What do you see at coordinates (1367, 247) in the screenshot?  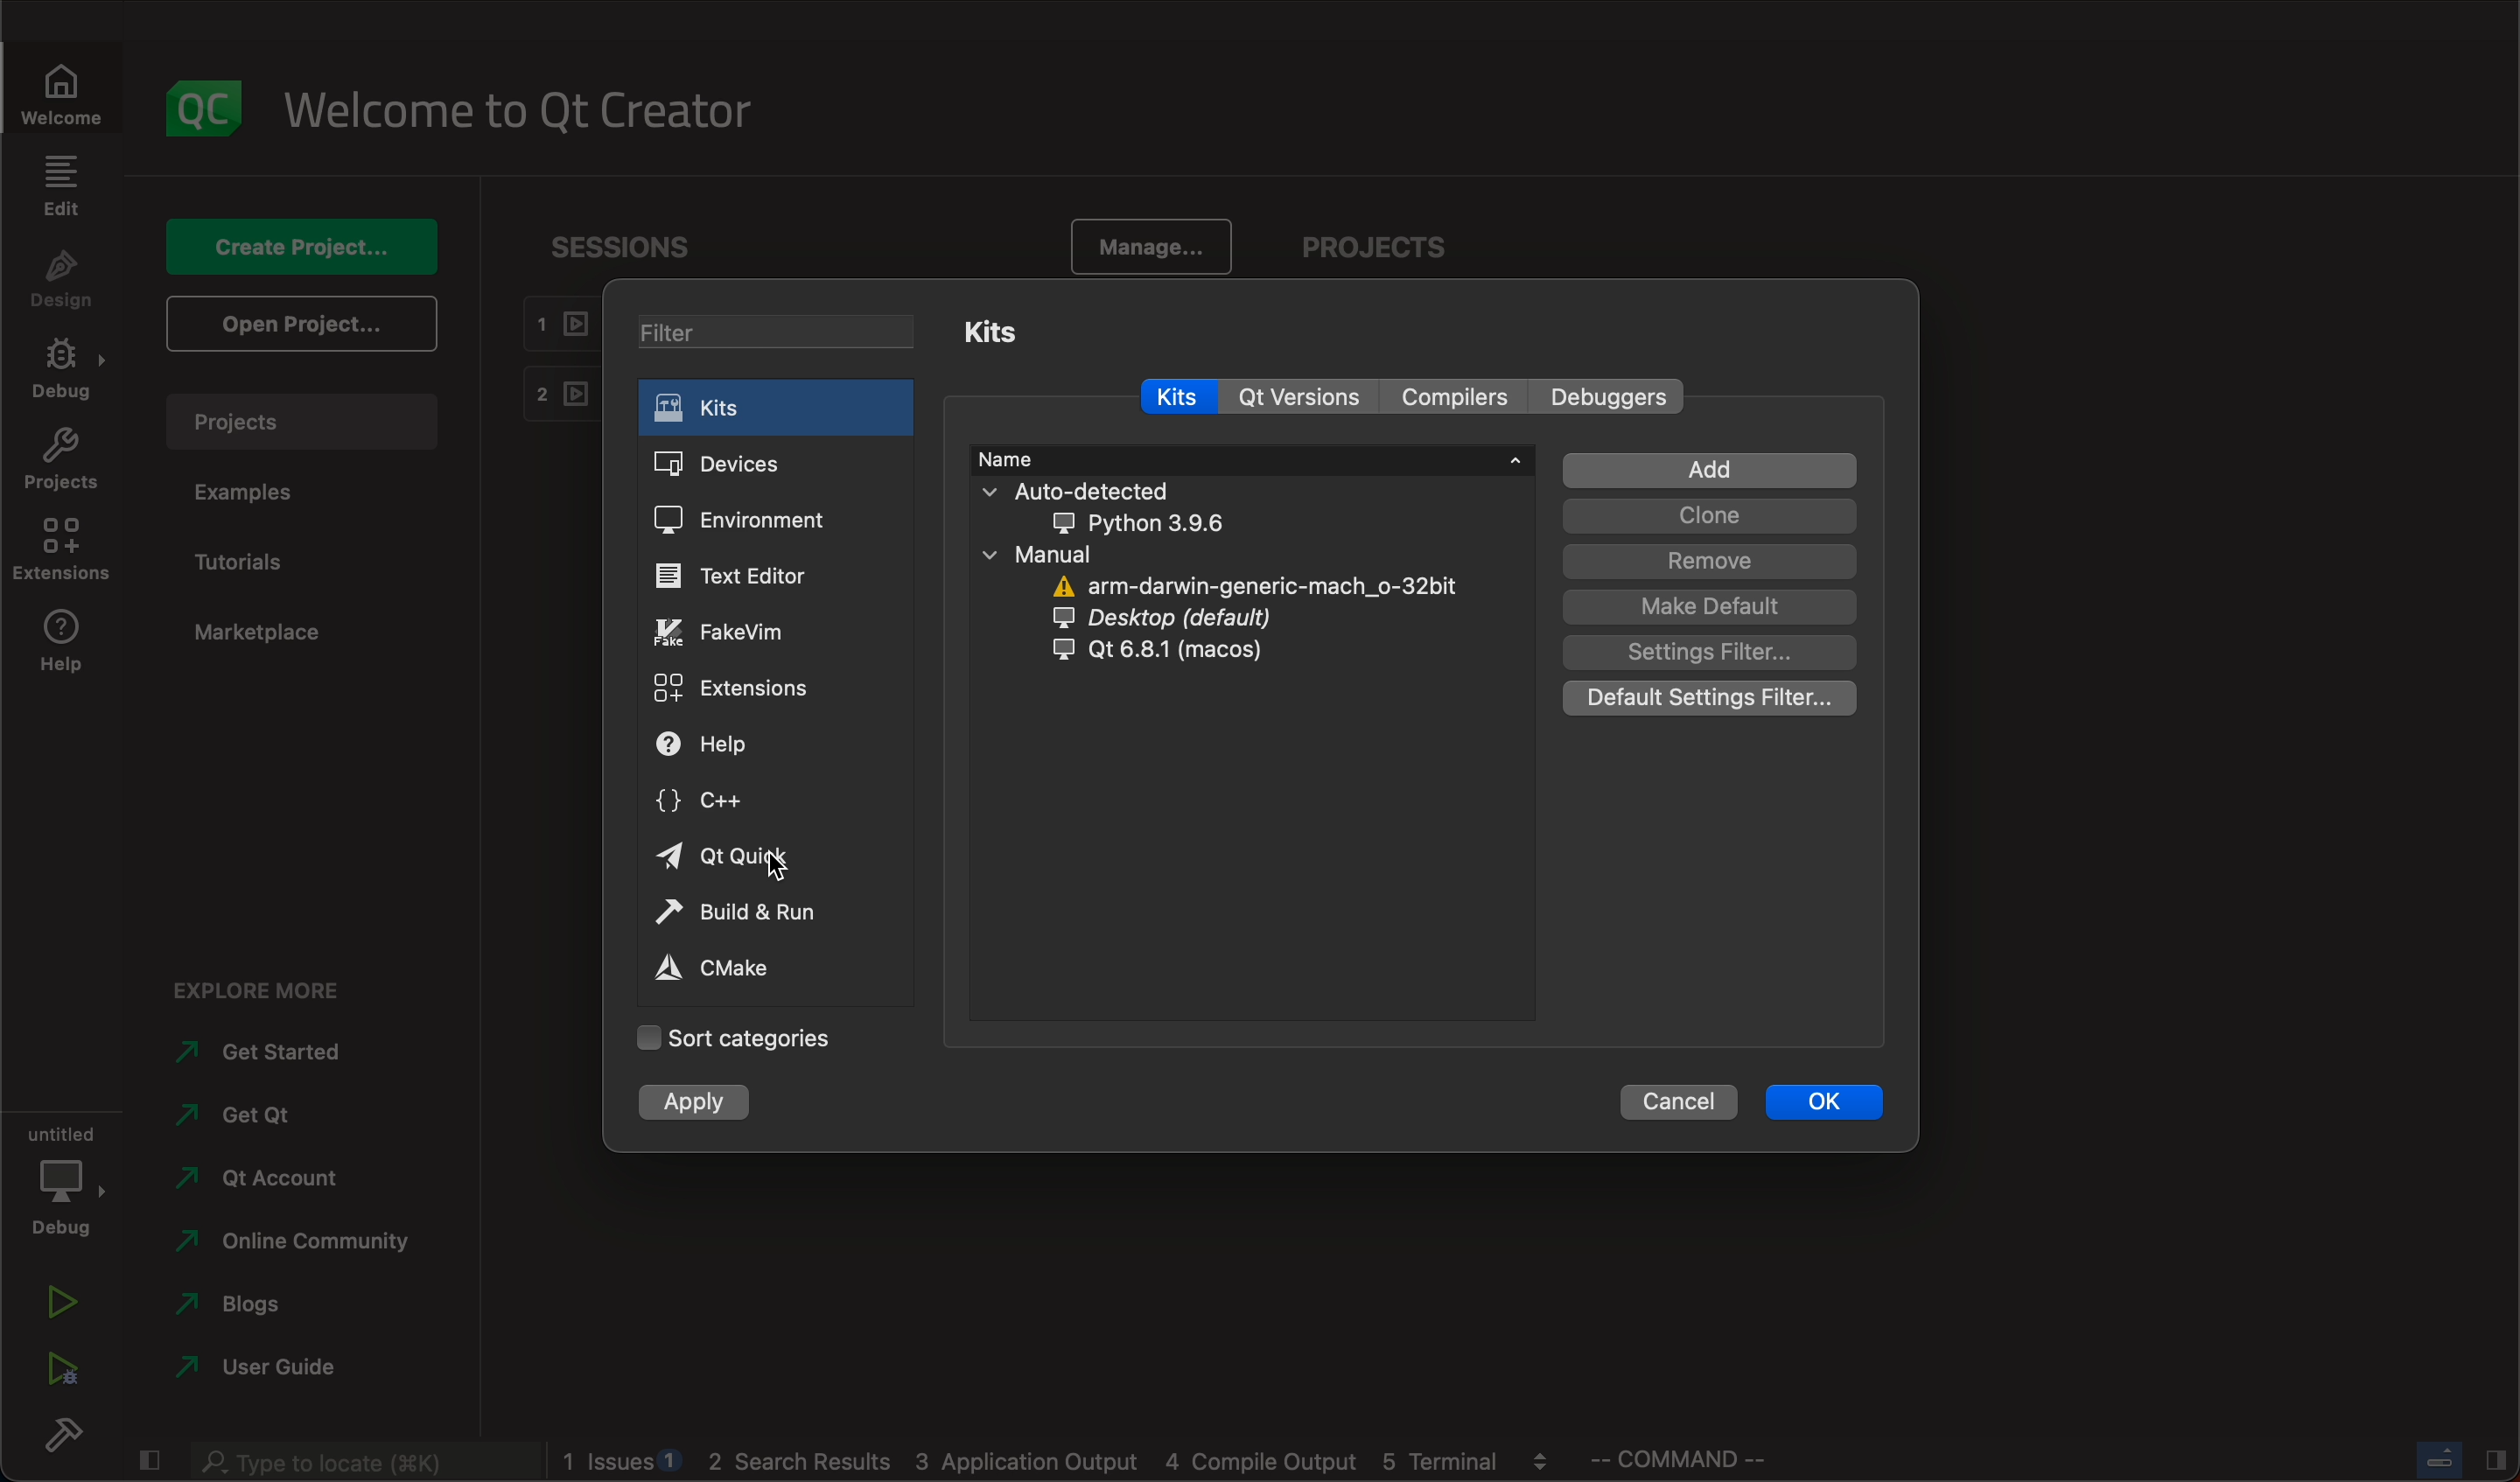 I see `projects` at bounding box center [1367, 247].